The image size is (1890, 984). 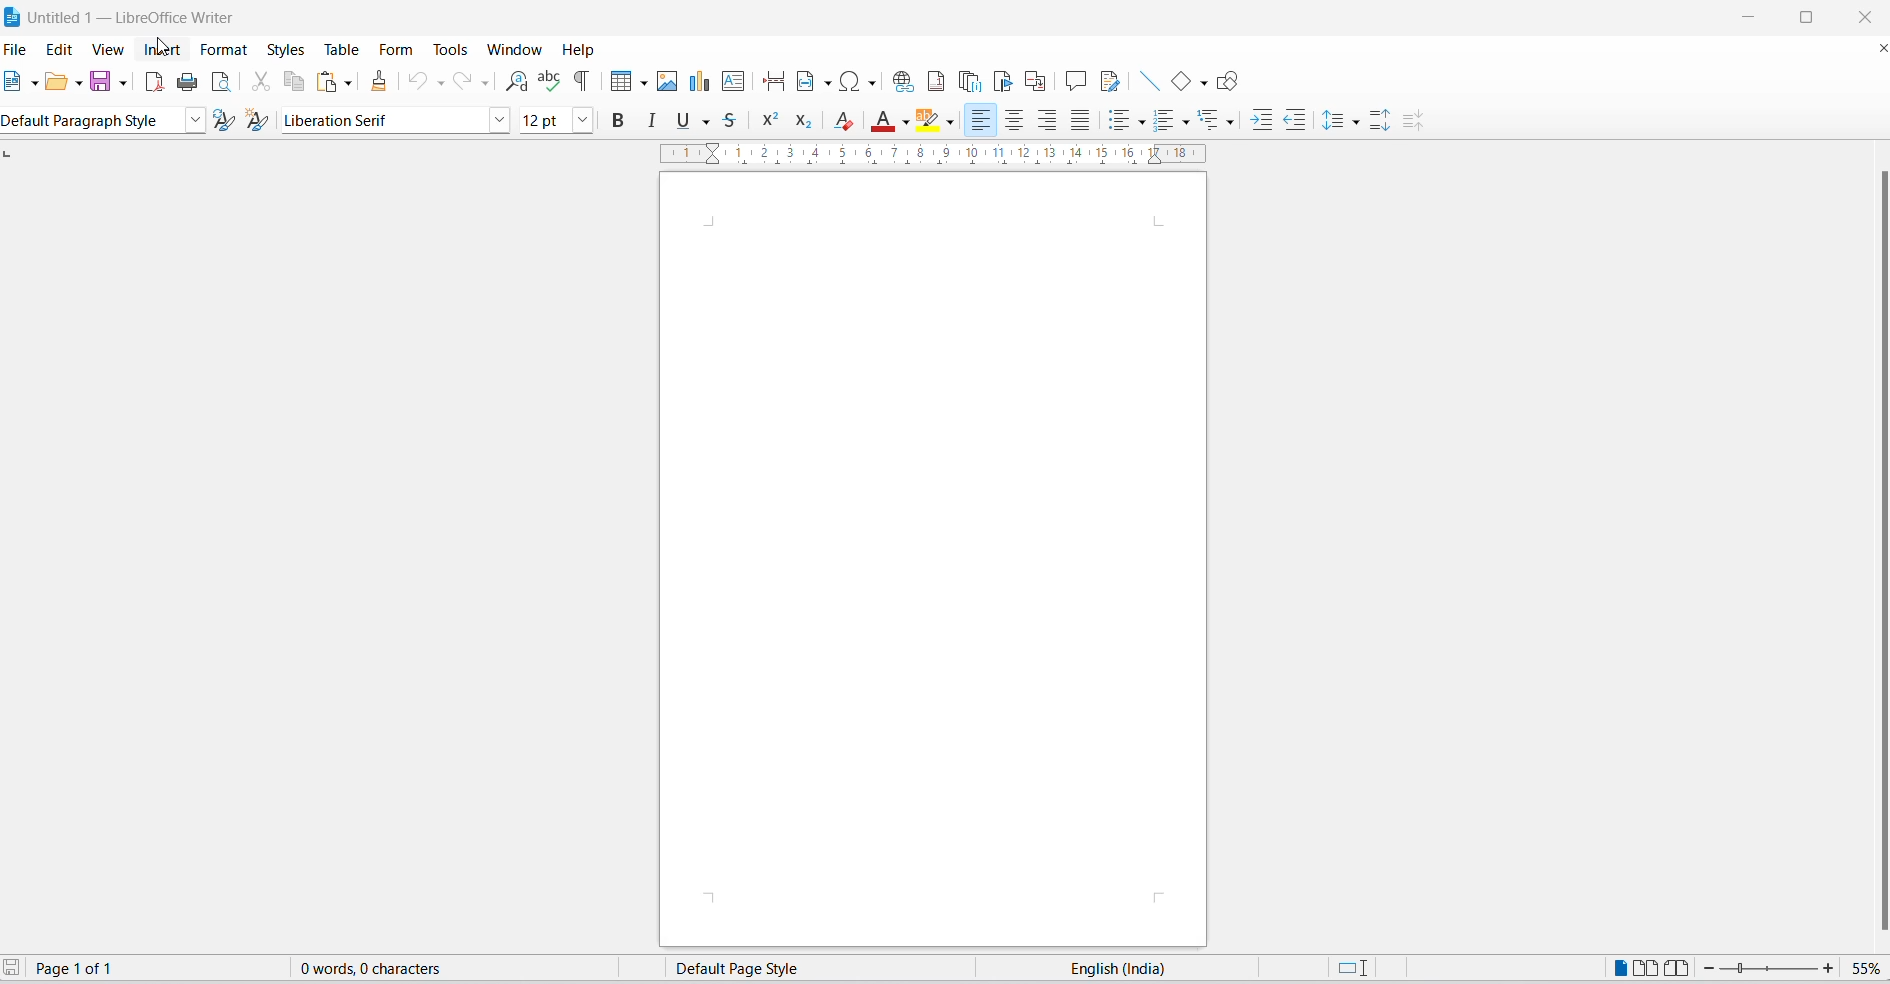 I want to click on view, so click(x=109, y=48).